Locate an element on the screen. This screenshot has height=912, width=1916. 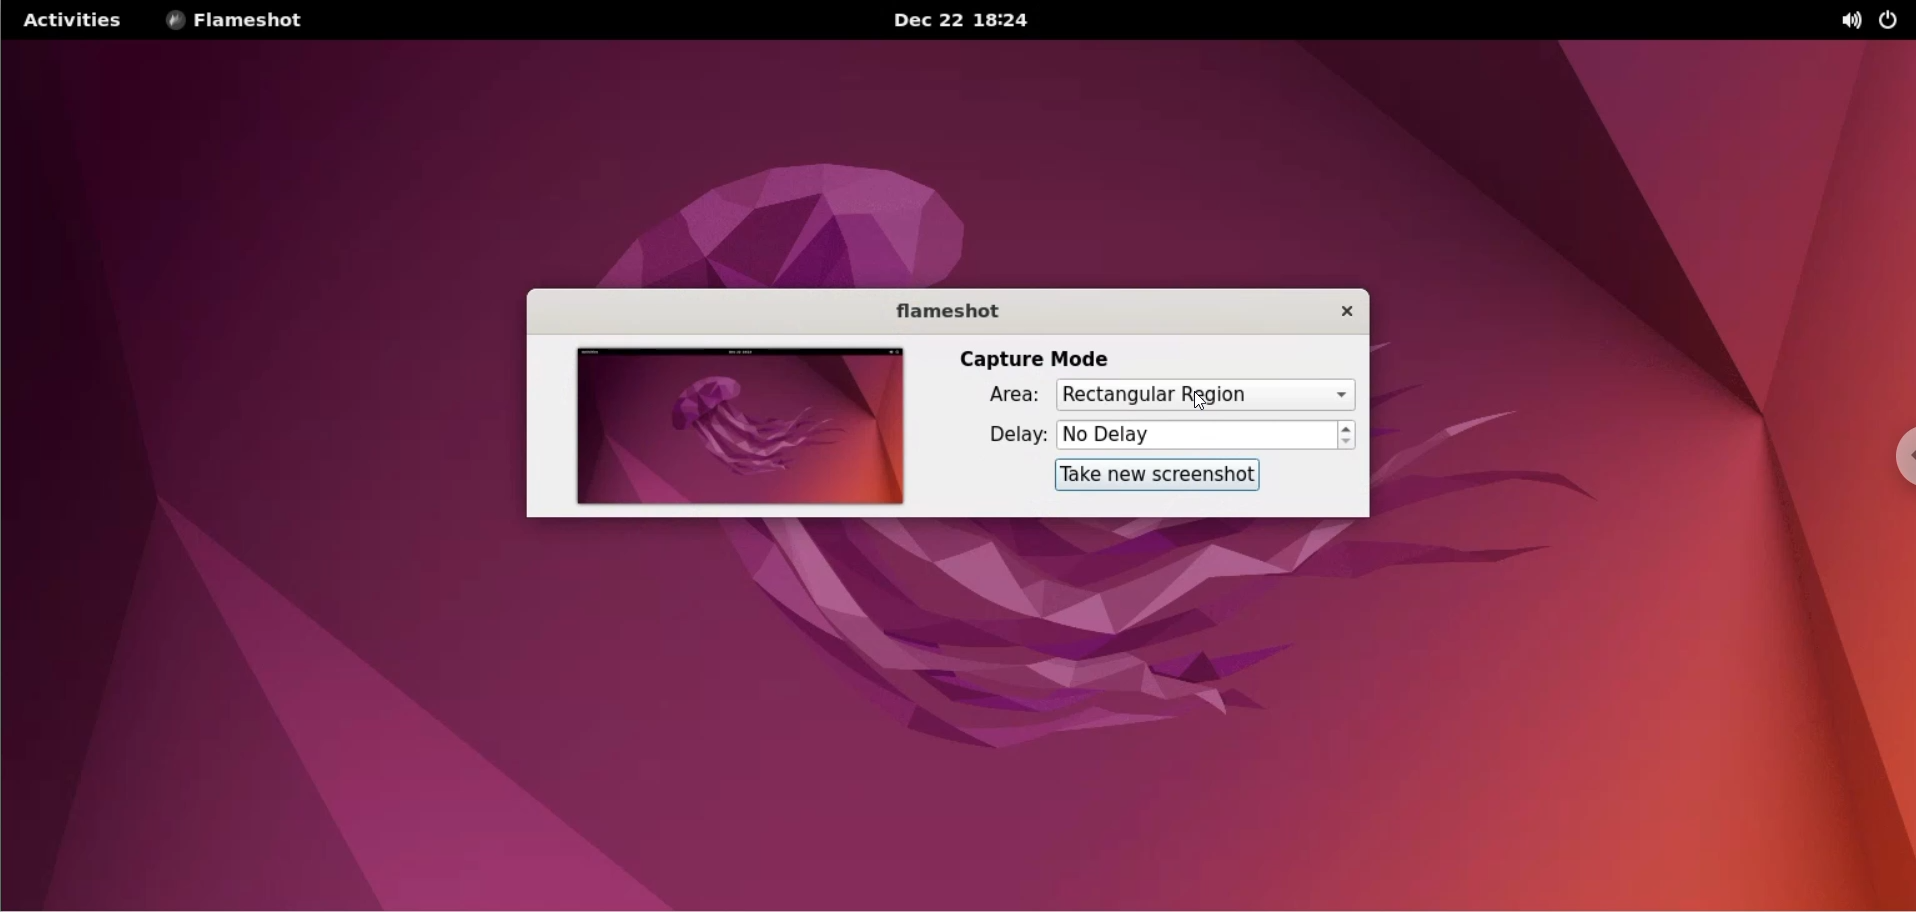
chrome options is located at coordinates (1891, 441).